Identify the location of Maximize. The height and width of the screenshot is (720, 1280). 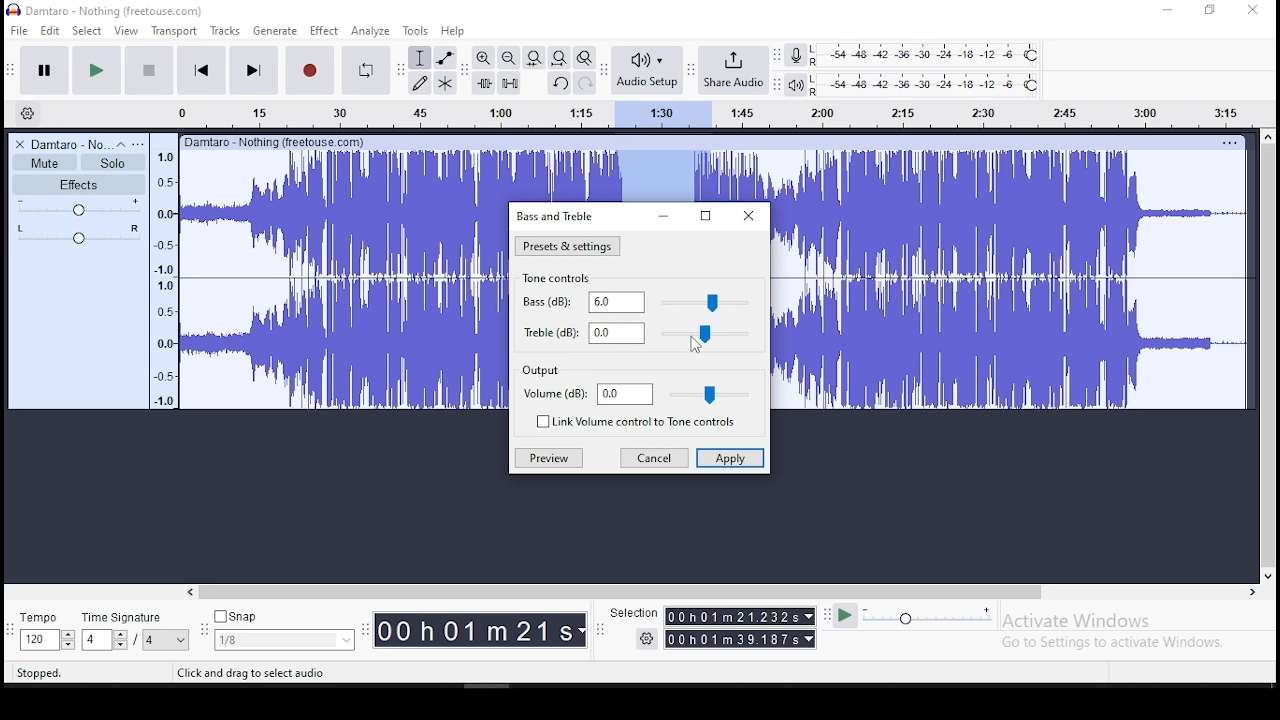
(705, 217).